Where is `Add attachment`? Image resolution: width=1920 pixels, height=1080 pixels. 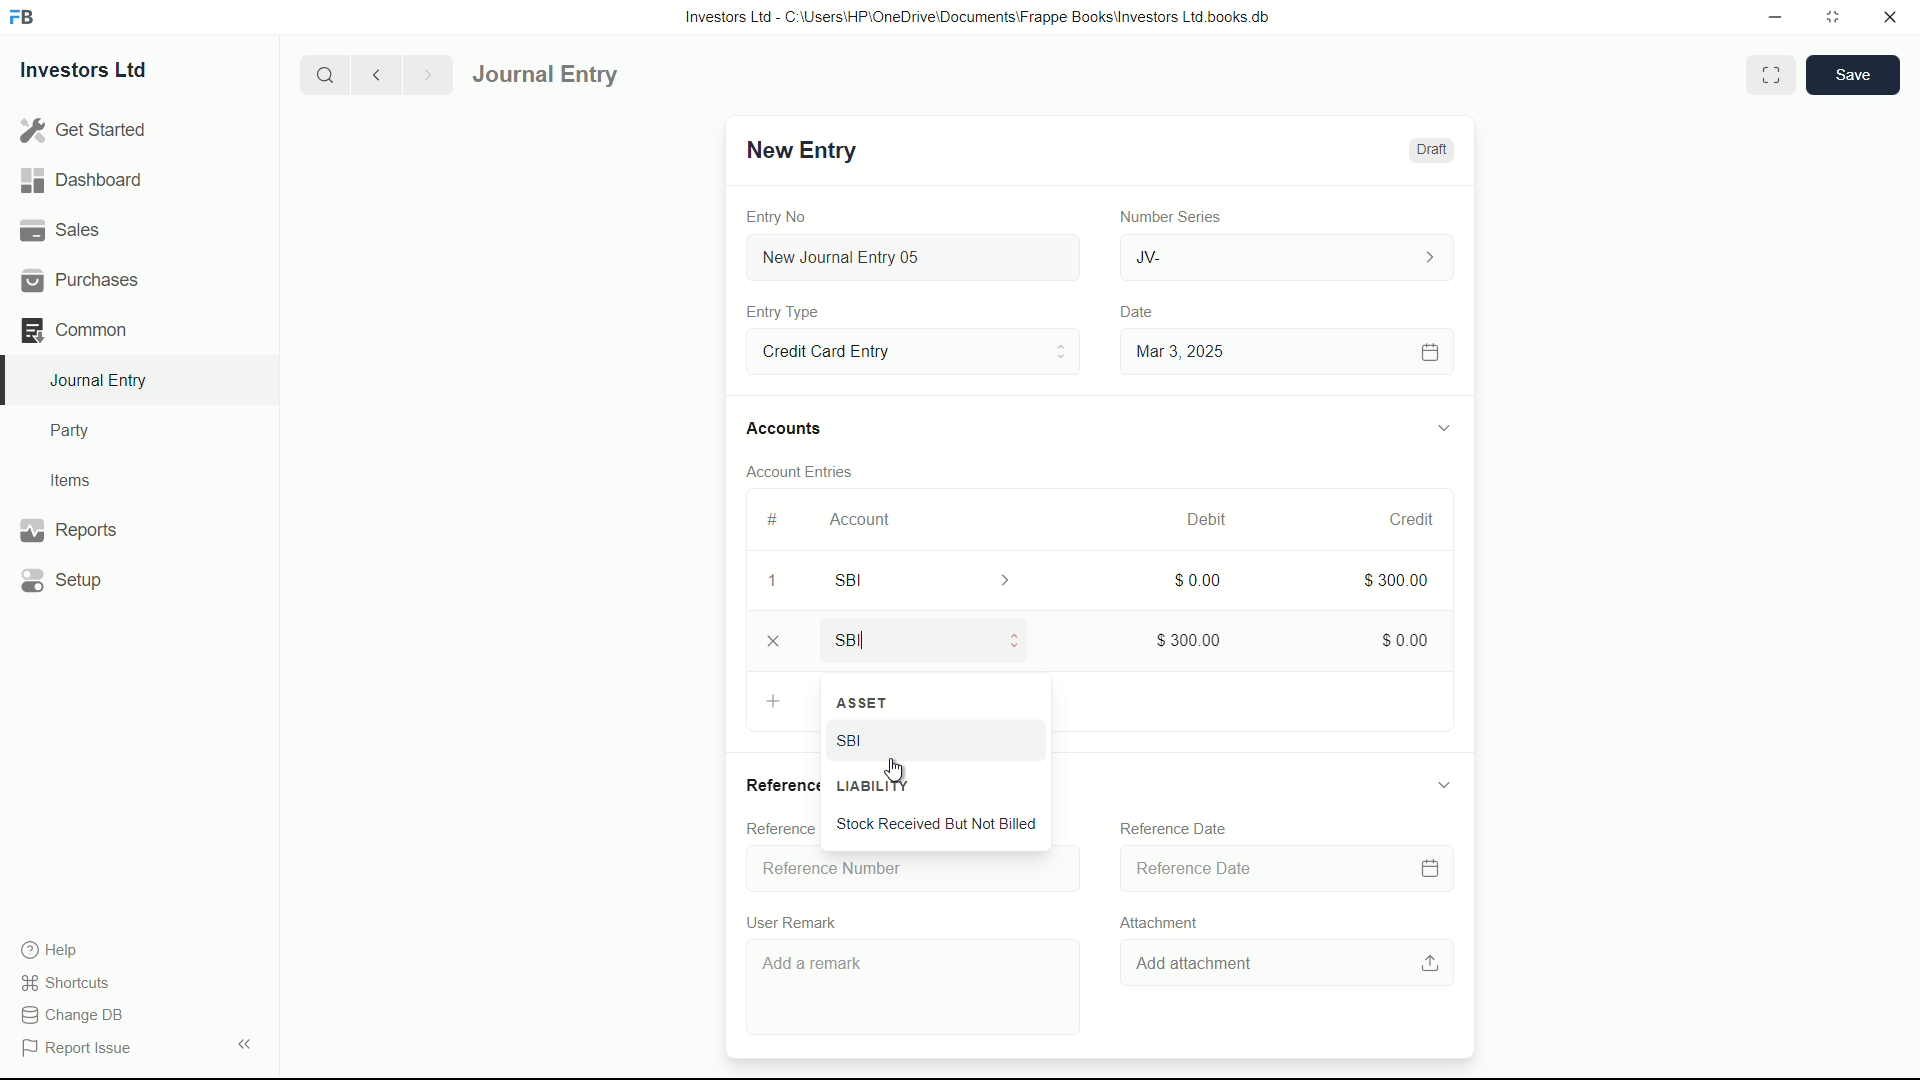 Add attachment is located at coordinates (1289, 964).